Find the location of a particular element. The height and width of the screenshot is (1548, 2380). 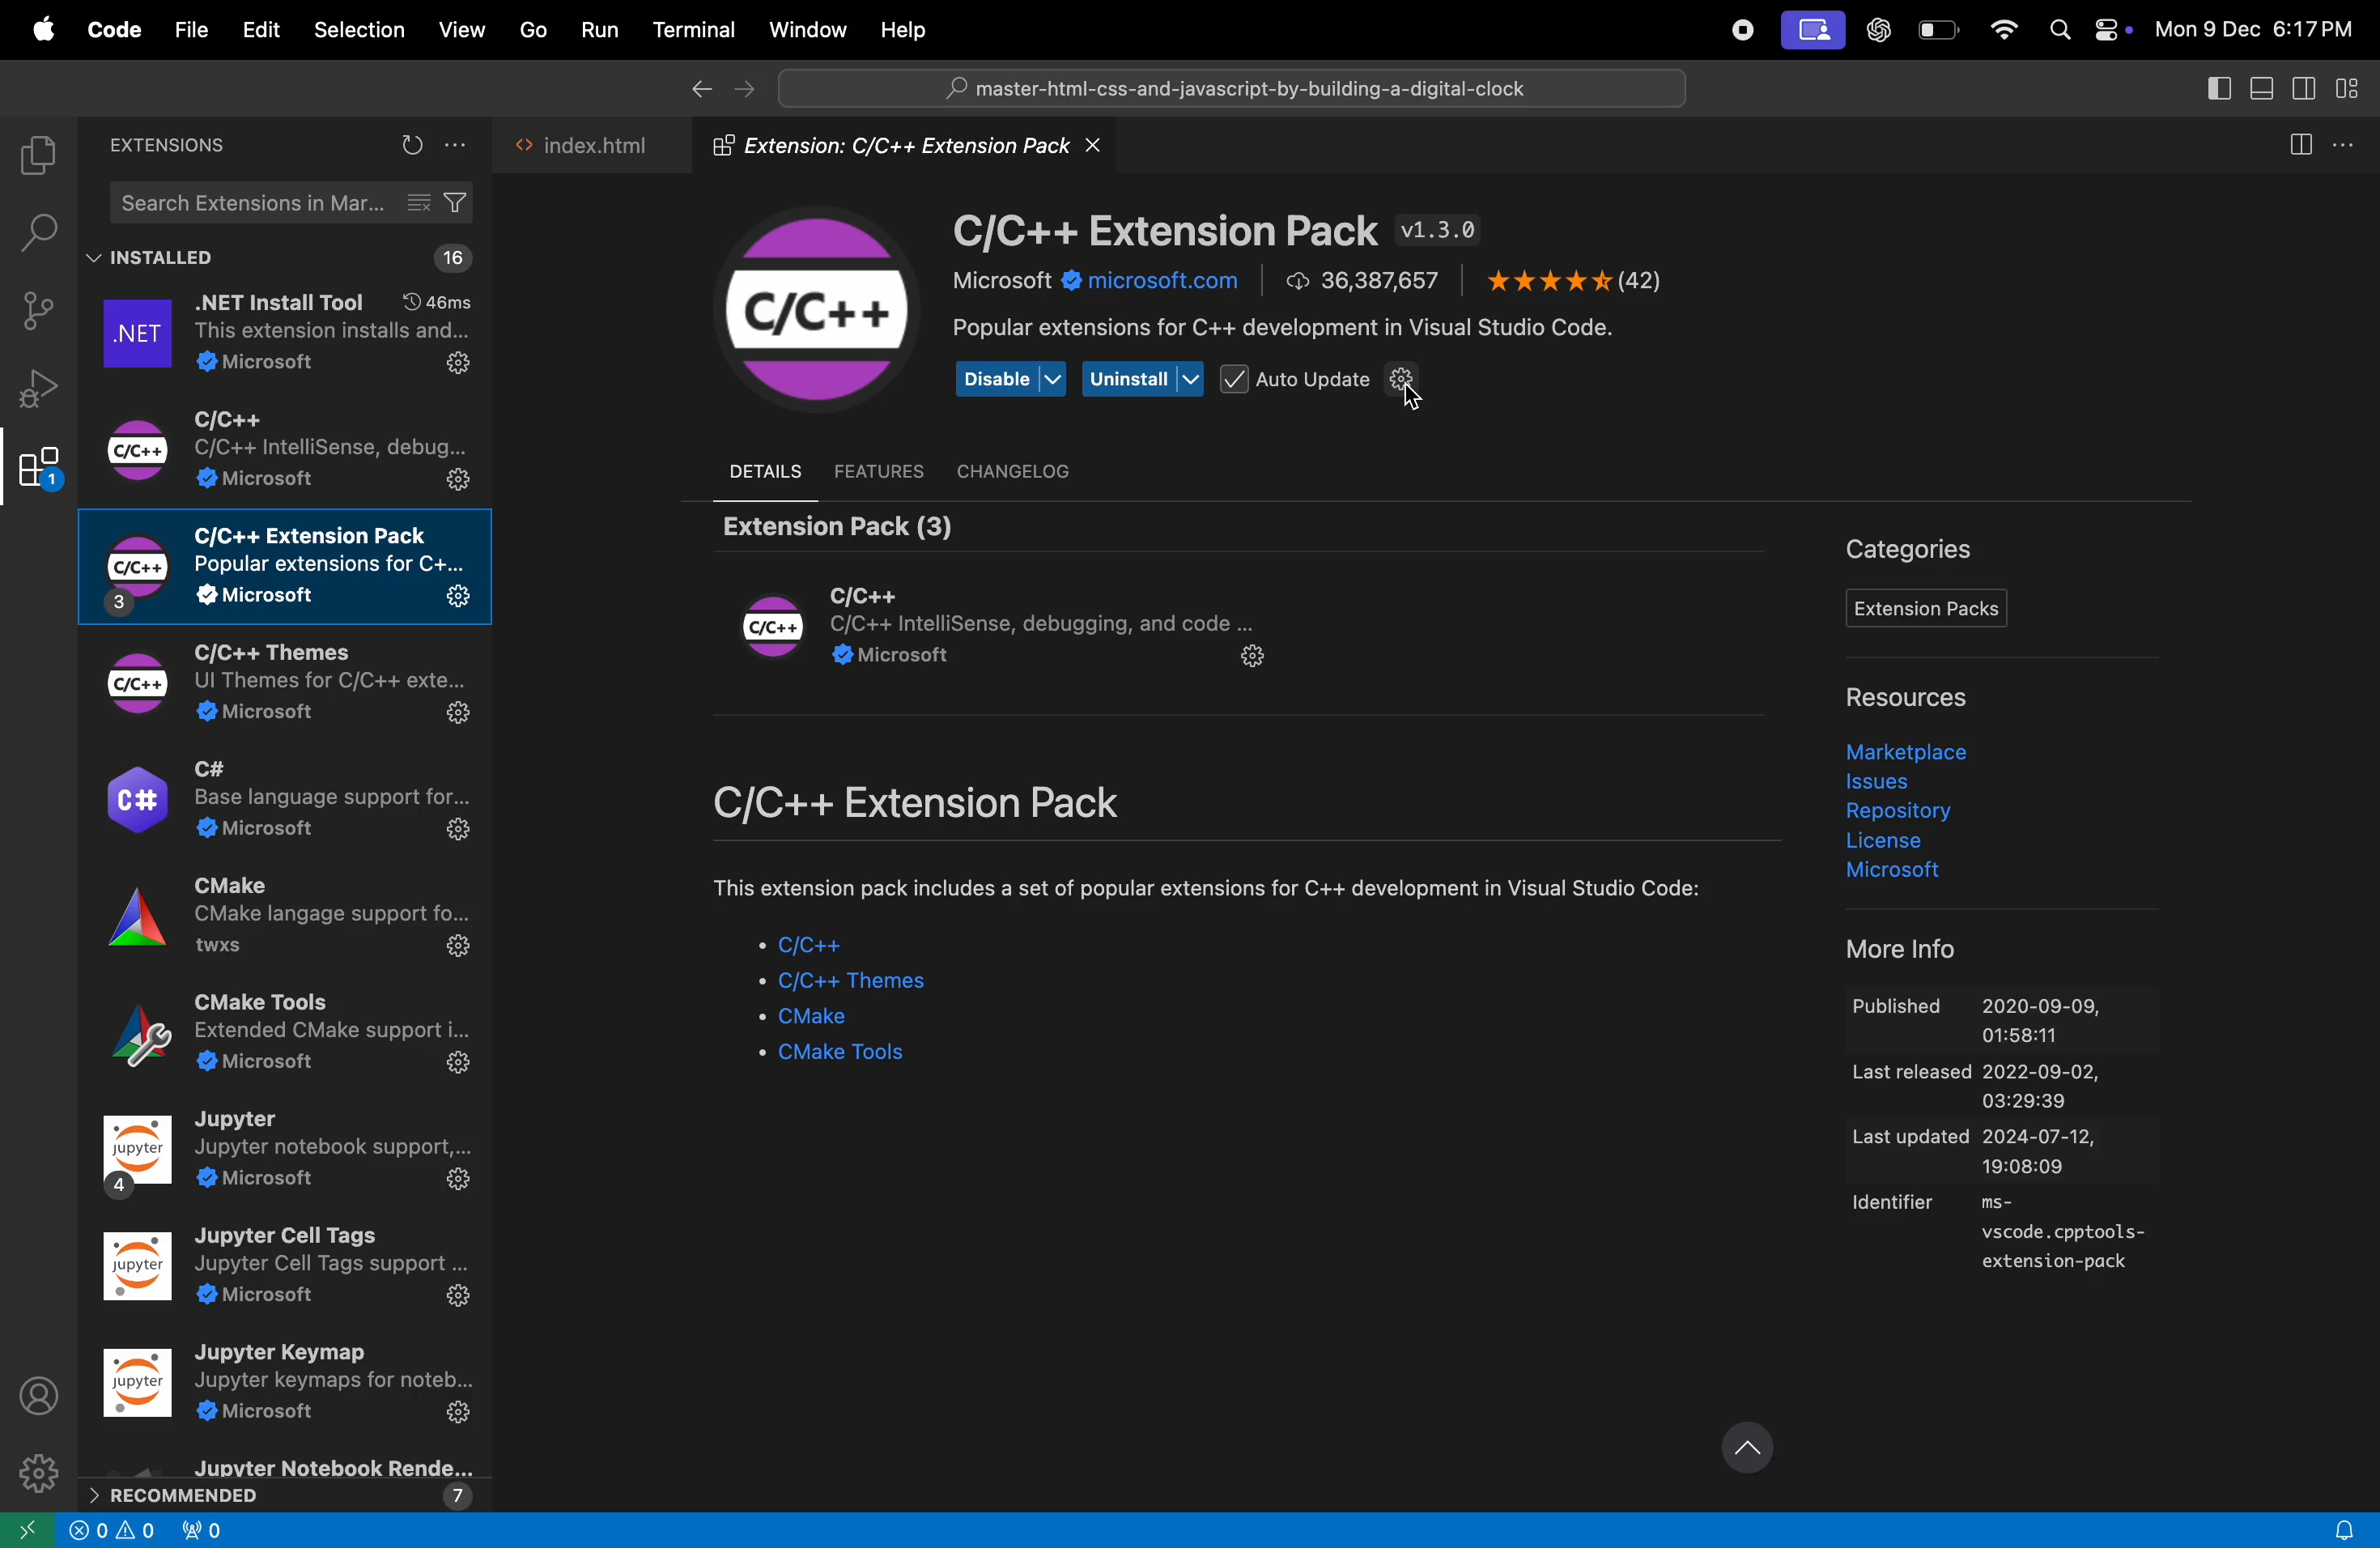

index.html is located at coordinates (593, 143).